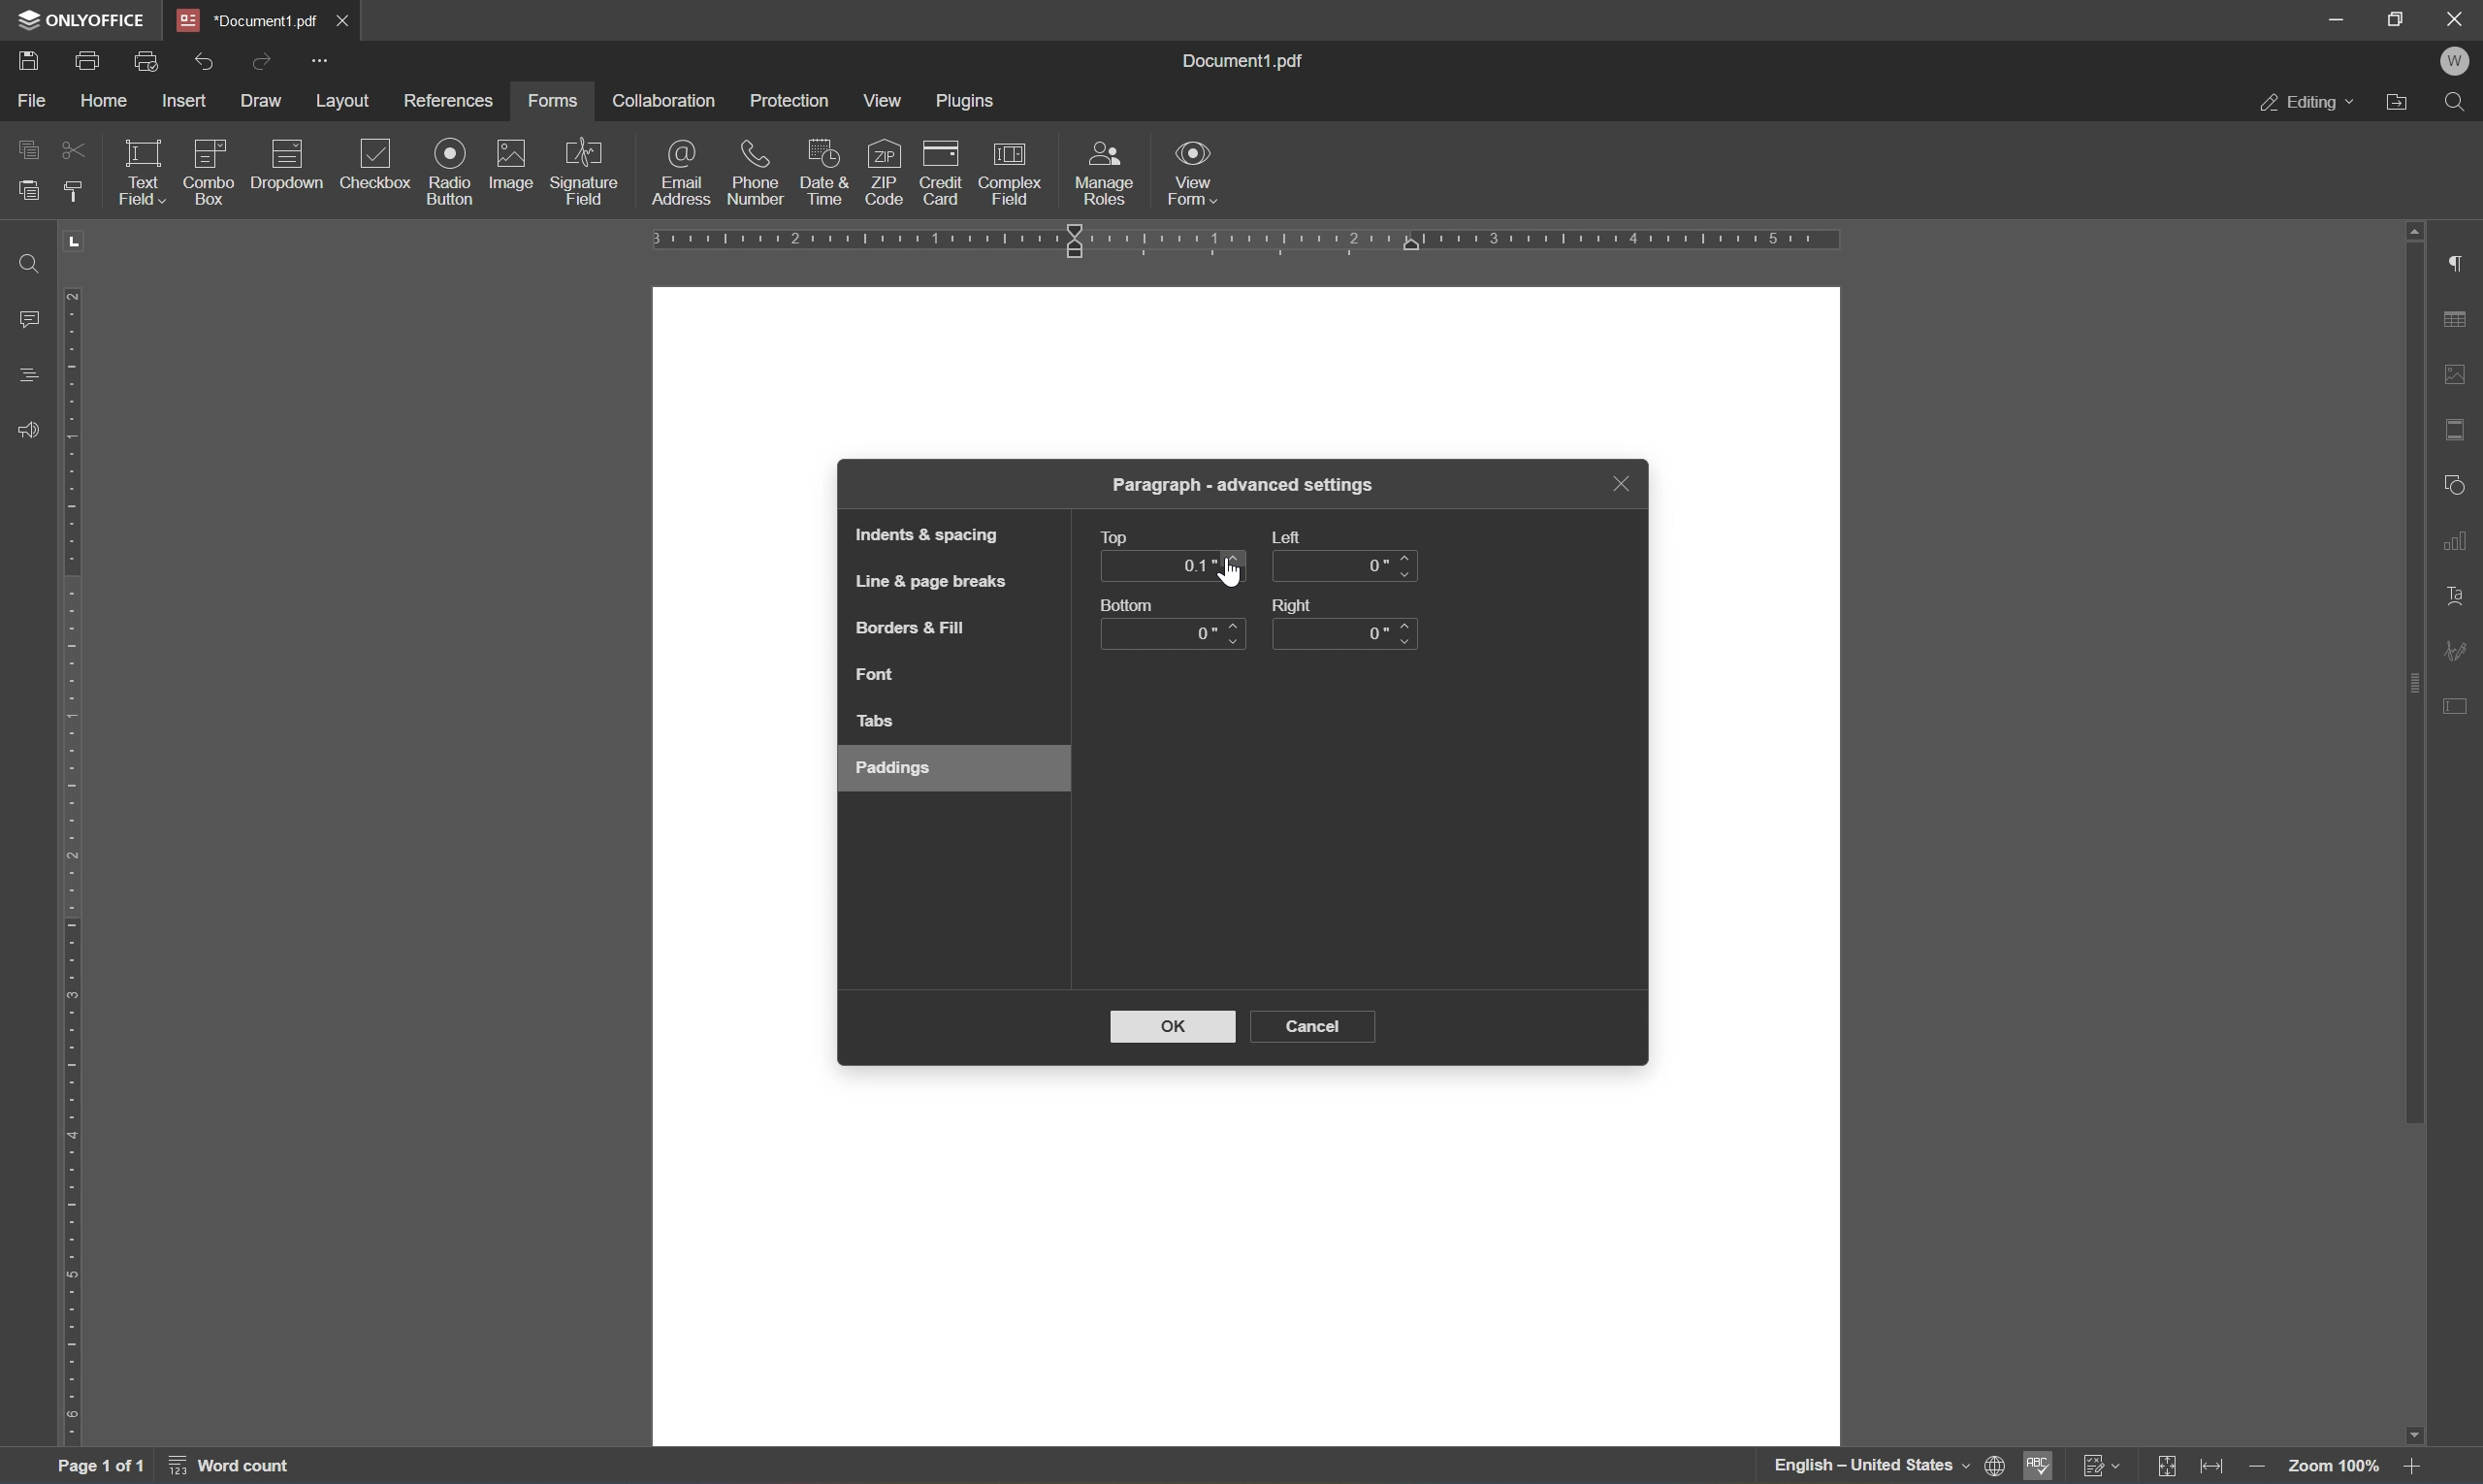 The height and width of the screenshot is (1484, 2483). I want to click on file, so click(33, 98).